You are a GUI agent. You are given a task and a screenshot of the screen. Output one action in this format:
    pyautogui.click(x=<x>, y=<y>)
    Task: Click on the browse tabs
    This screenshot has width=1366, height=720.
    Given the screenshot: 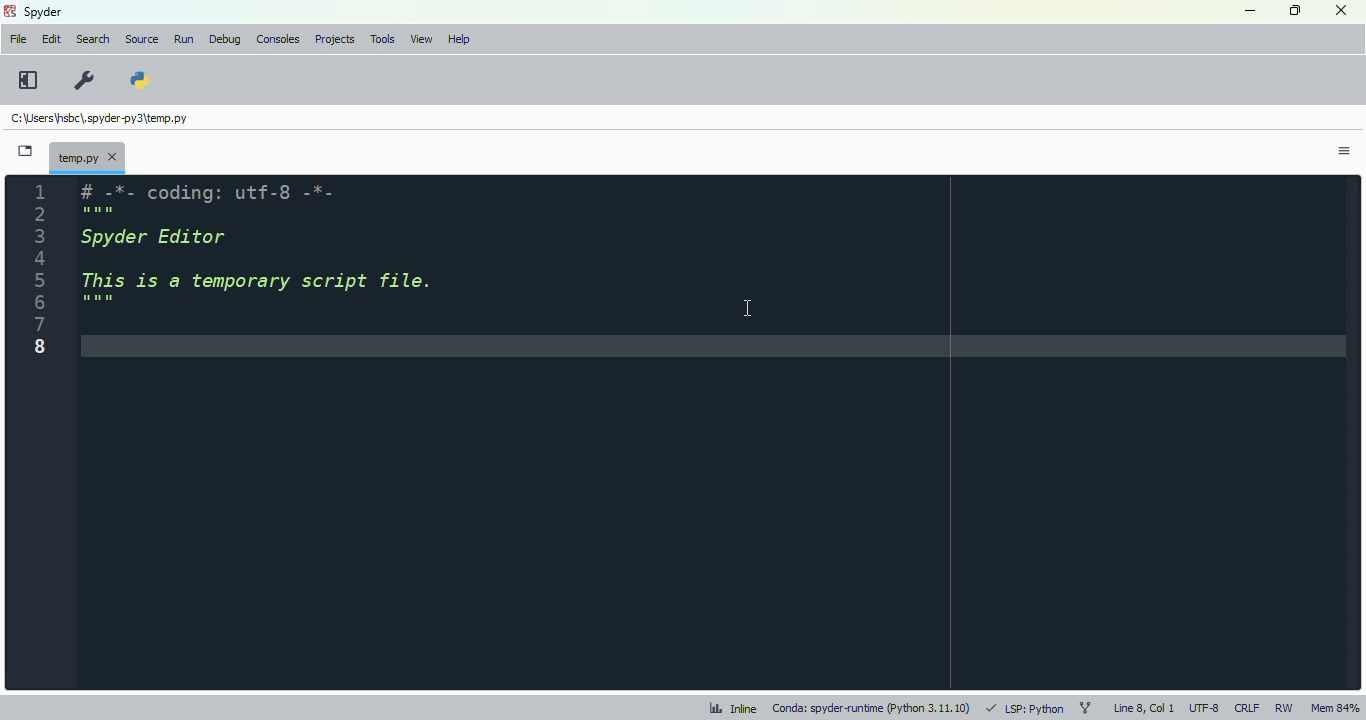 What is the action you would take?
    pyautogui.click(x=26, y=151)
    